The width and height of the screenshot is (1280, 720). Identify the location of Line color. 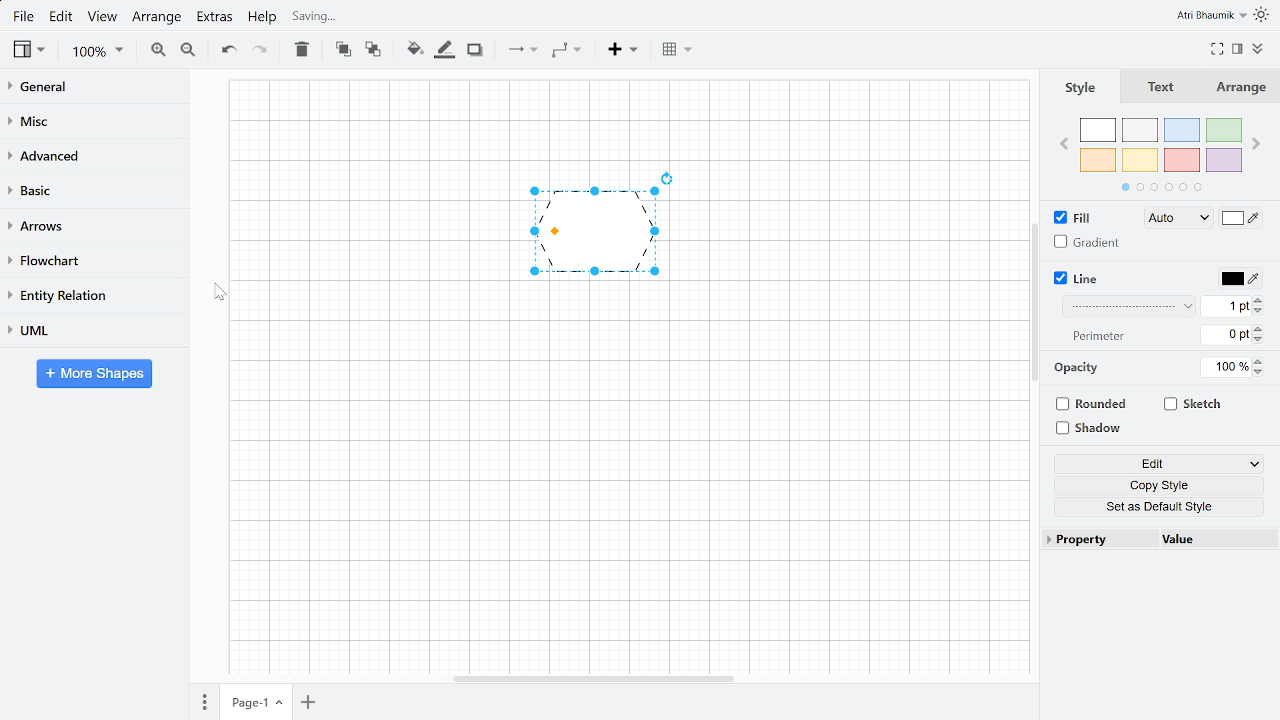
(1240, 277).